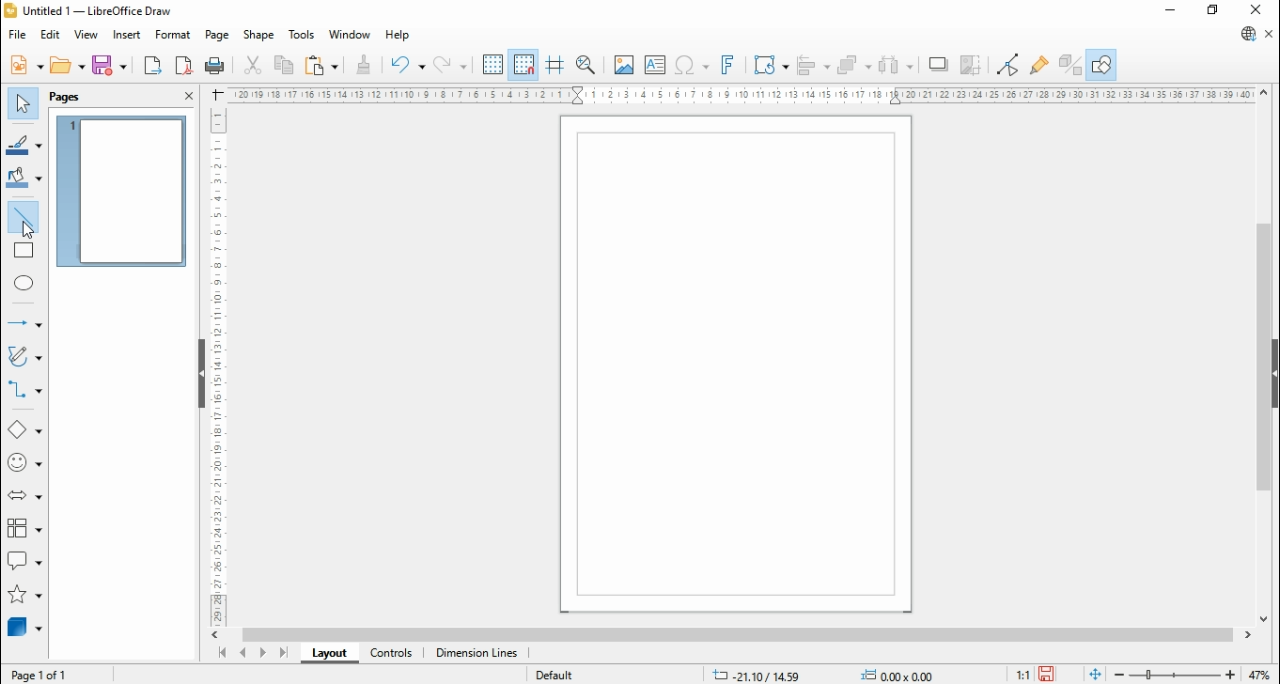 The width and height of the screenshot is (1280, 684). Describe the element at coordinates (188, 96) in the screenshot. I see `close pane` at that location.